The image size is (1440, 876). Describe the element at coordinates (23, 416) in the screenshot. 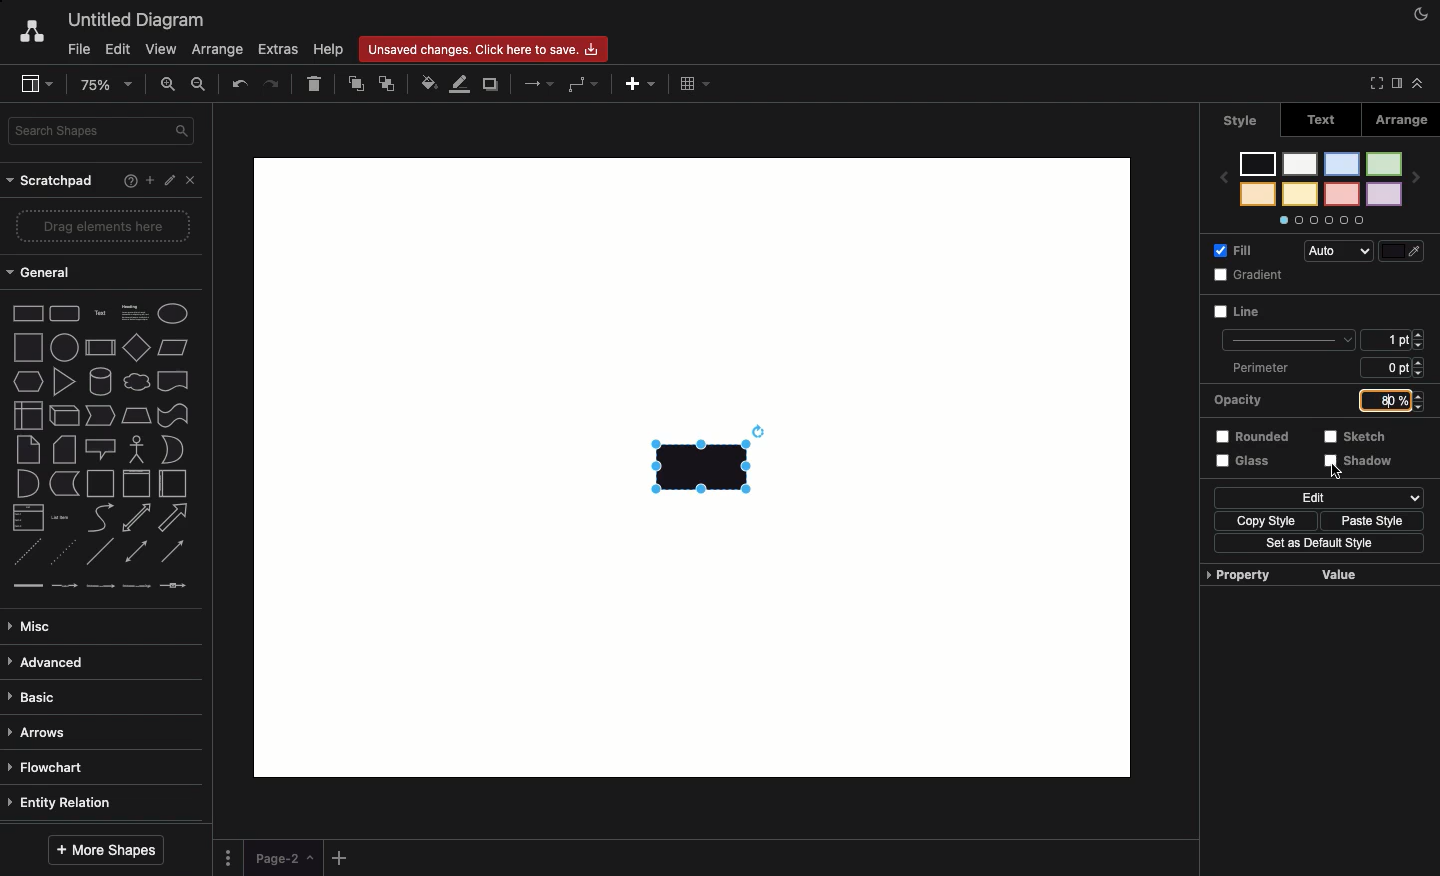

I see `internal storage` at that location.